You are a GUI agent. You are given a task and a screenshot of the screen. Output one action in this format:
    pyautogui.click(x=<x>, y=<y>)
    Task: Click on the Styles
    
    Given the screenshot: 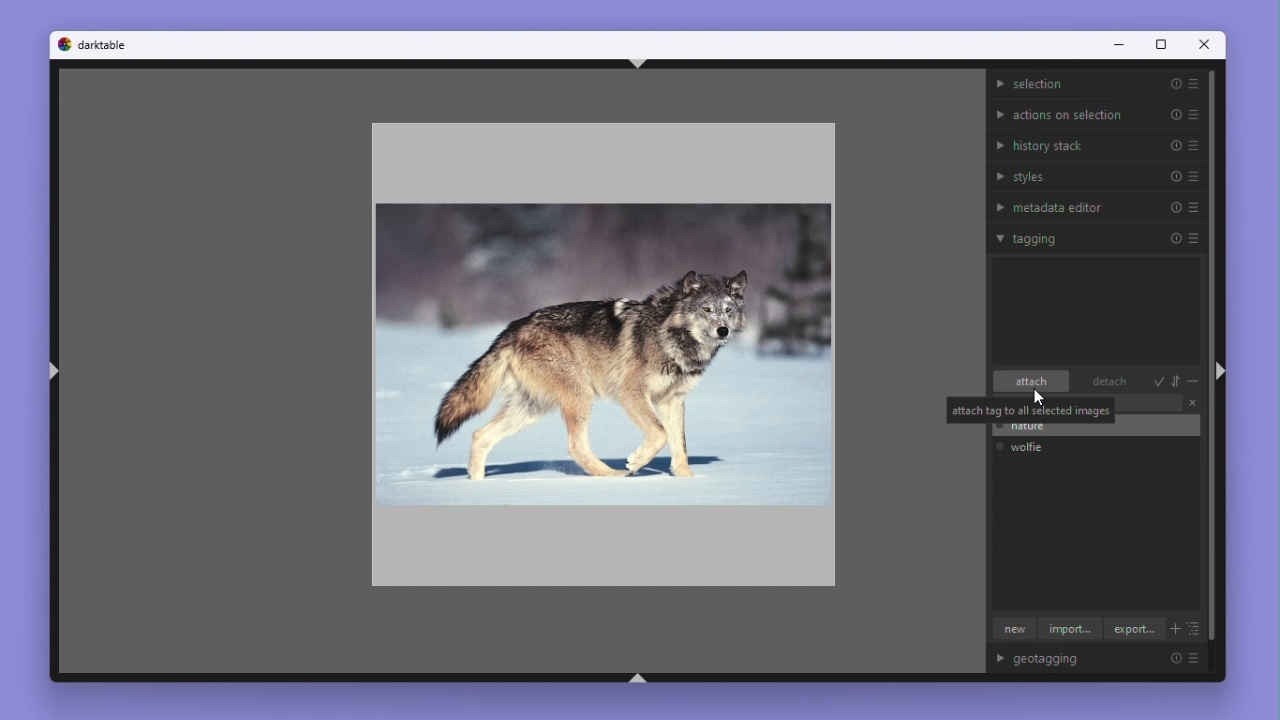 What is the action you would take?
    pyautogui.click(x=1098, y=176)
    